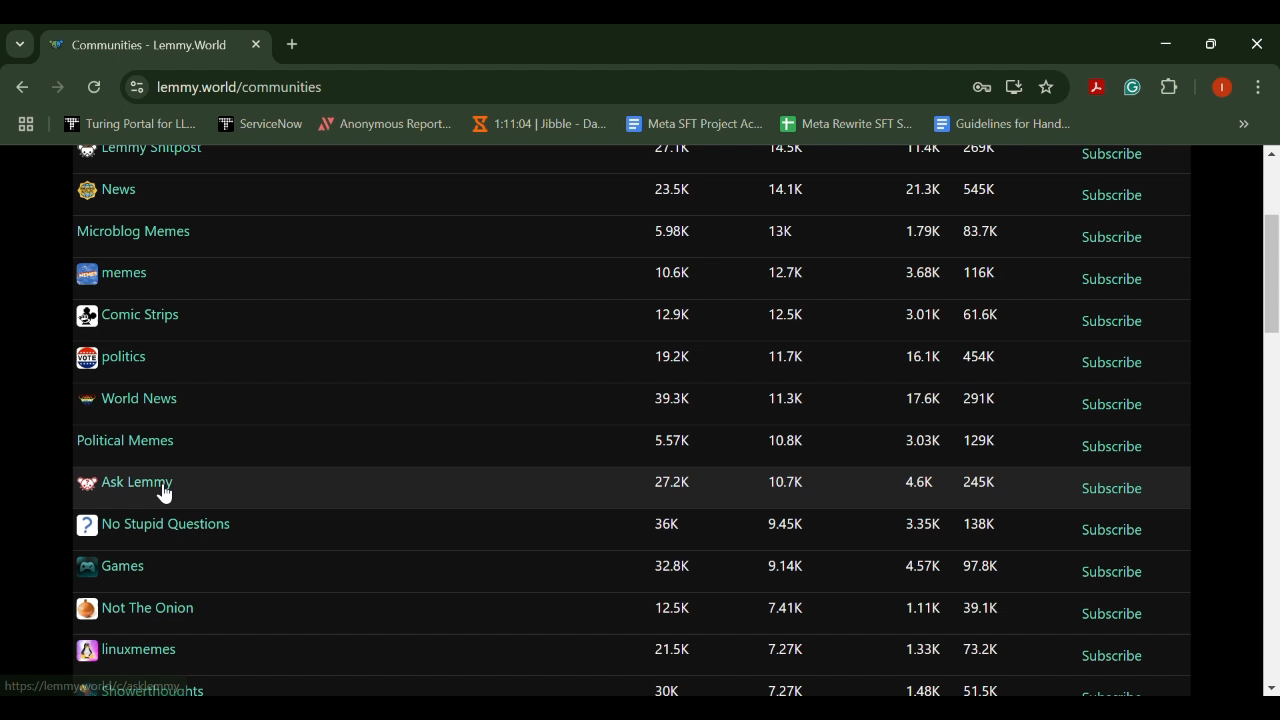 The width and height of the screenshot is (1280, 720). Describe the element at coordinates (1110, 237) in the screenshot. I see `Subscribe` at that location.